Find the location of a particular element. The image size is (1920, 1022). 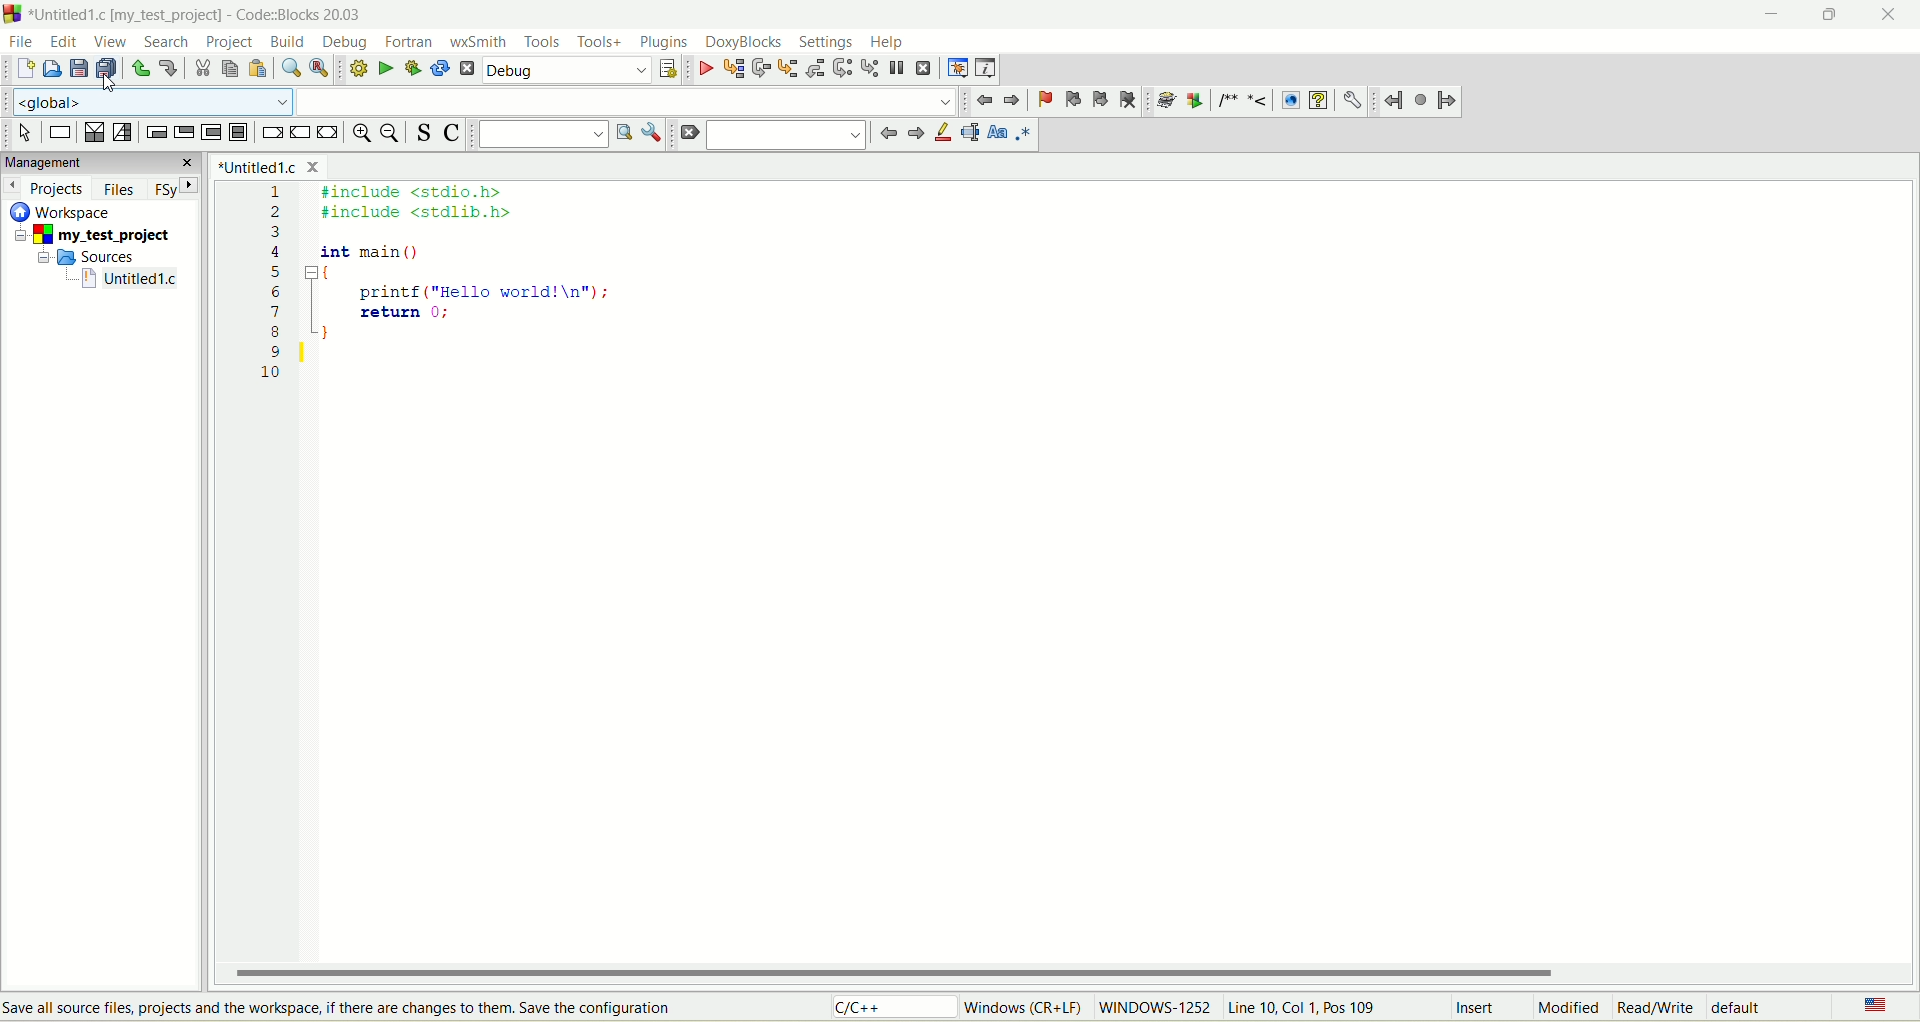

tools is located at coordinates (599, 42).